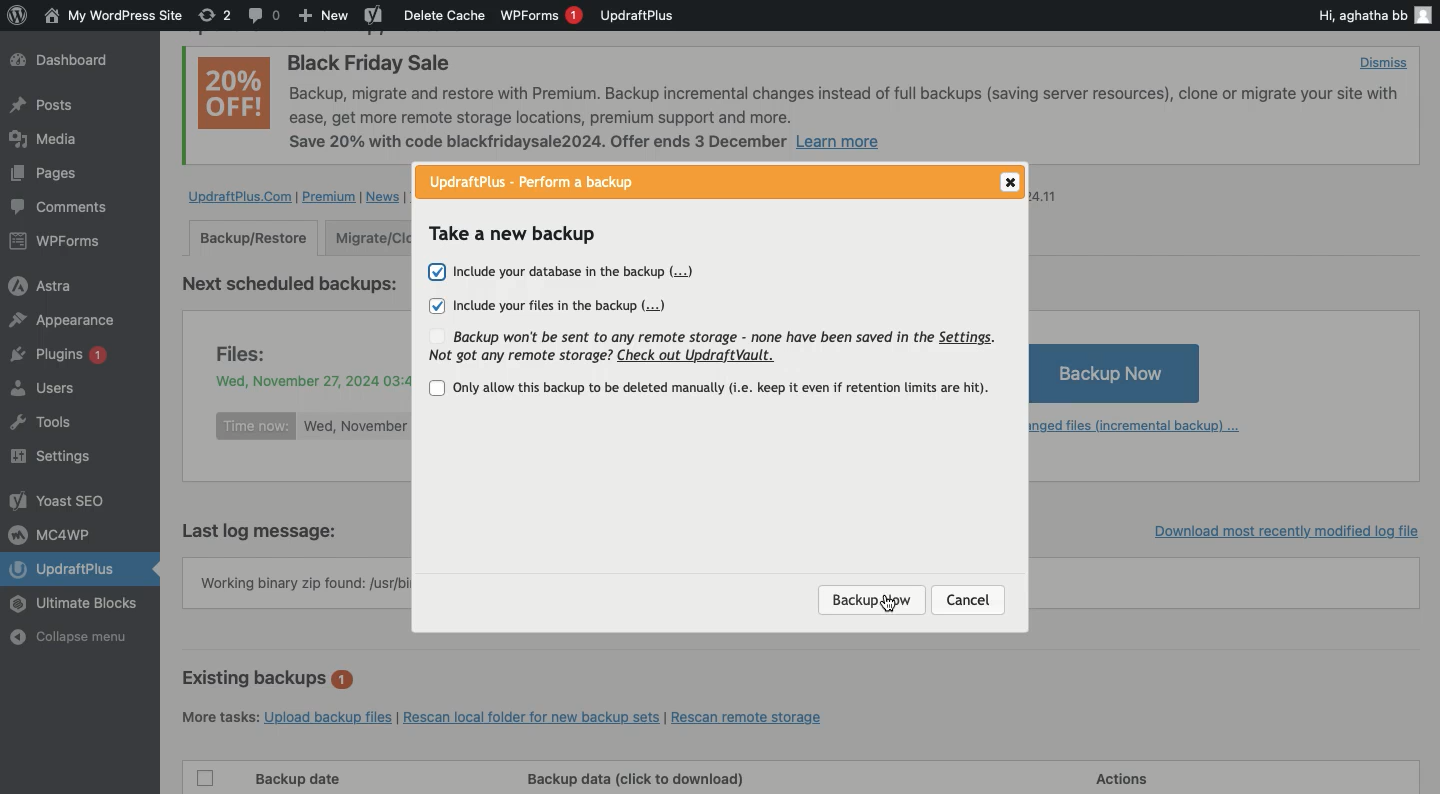  Describe the element at coordinates (215, 15) in the screenshot. I see `Revision` at that location.